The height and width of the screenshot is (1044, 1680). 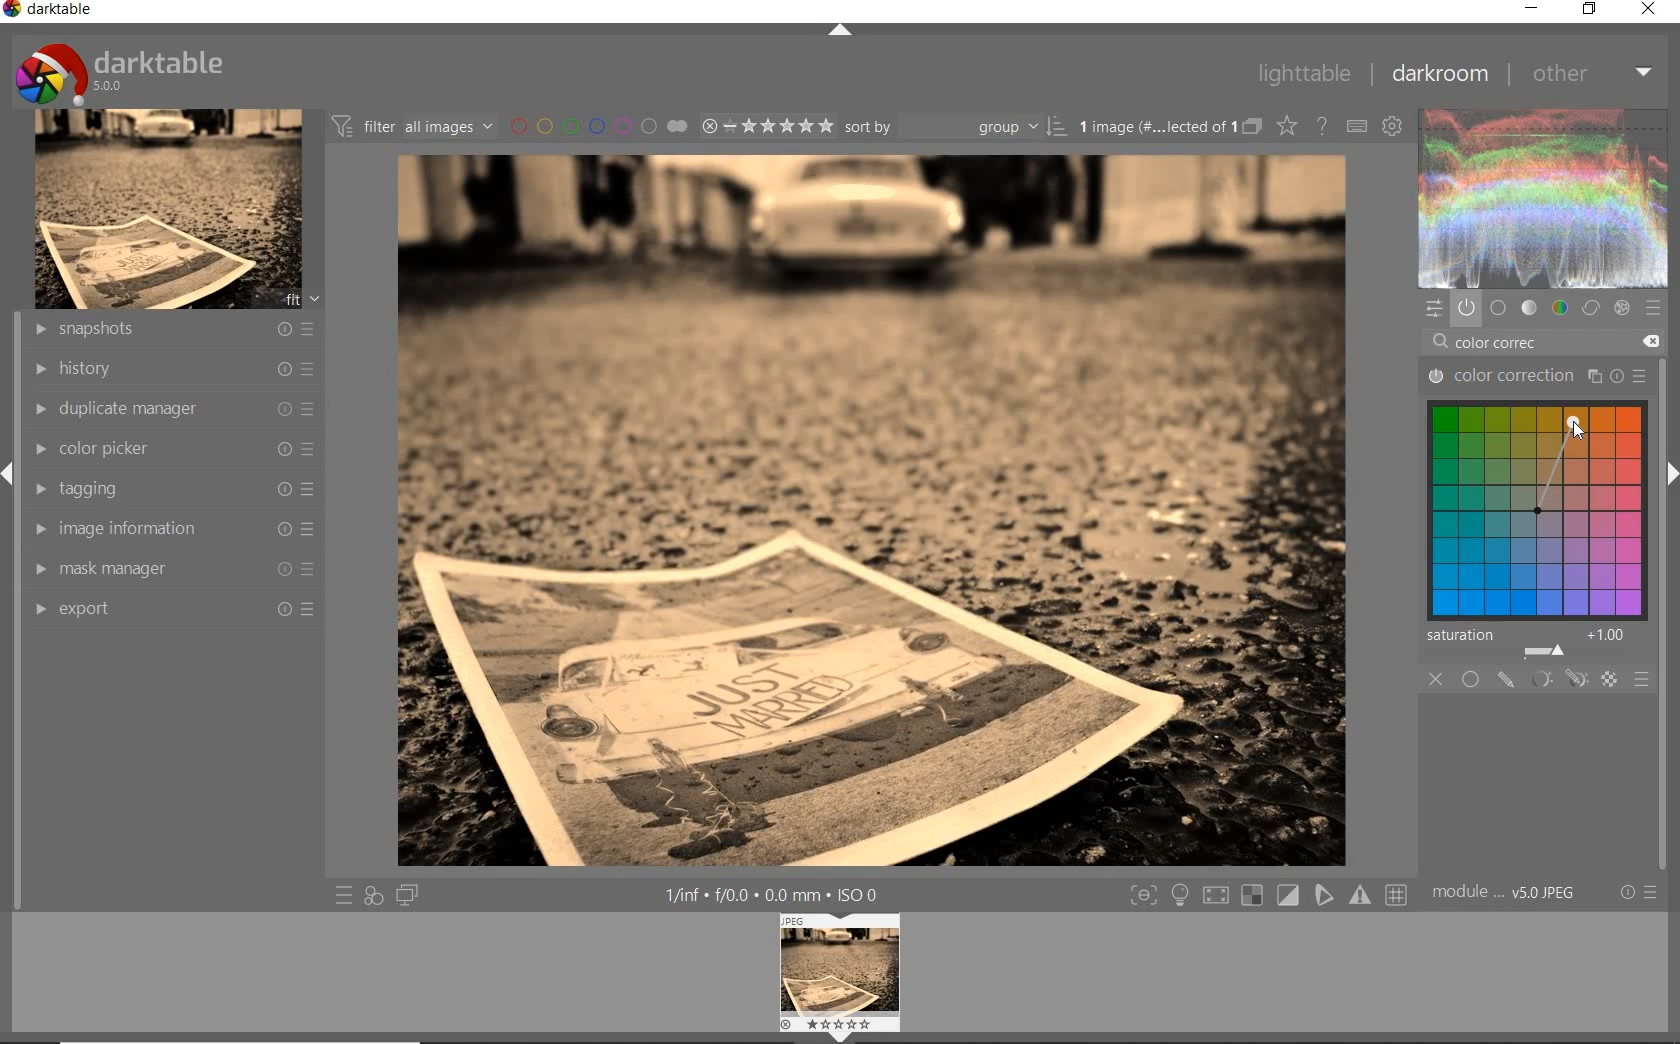 I want to click on snapshots, so click(x=171, y=331).